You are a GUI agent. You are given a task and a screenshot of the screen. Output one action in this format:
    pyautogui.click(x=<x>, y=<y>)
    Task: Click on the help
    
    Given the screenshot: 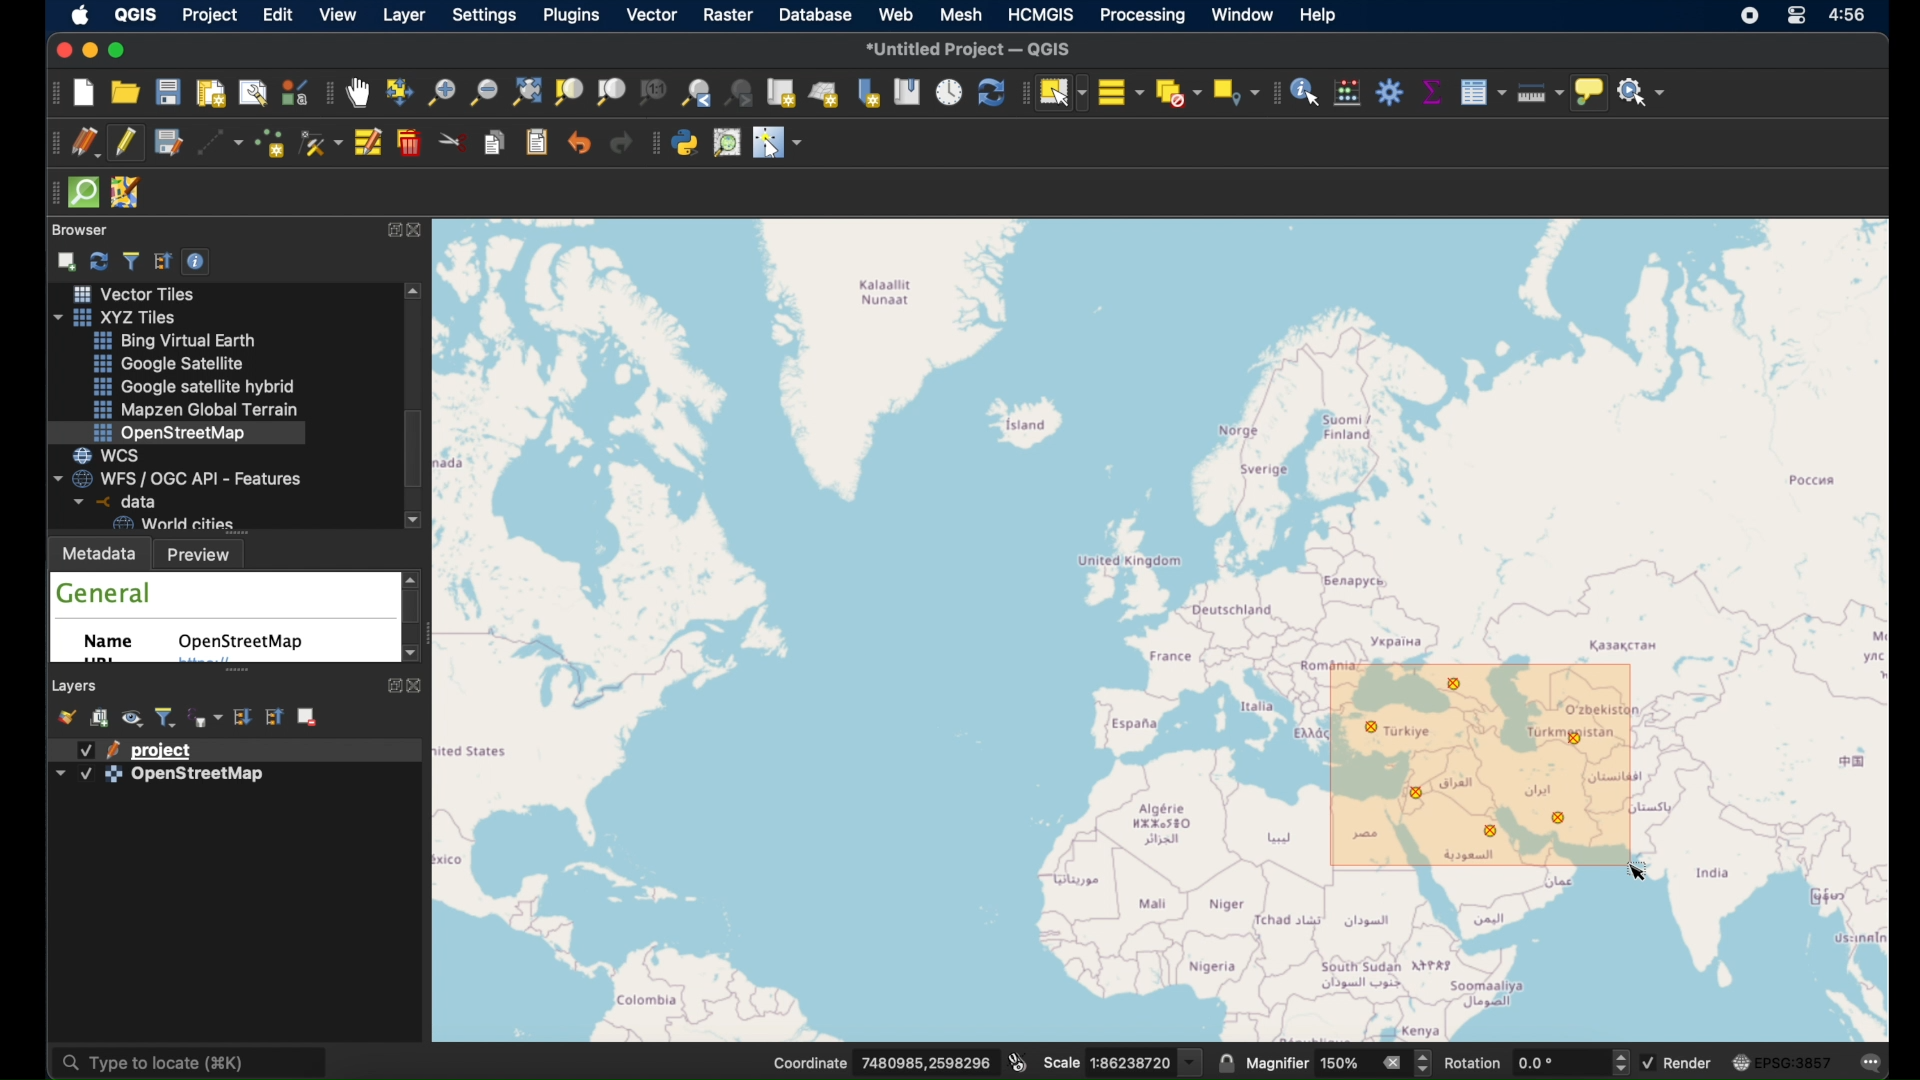 What is the action you would take?
    pyautogui.click(x=1318, y=15)
    